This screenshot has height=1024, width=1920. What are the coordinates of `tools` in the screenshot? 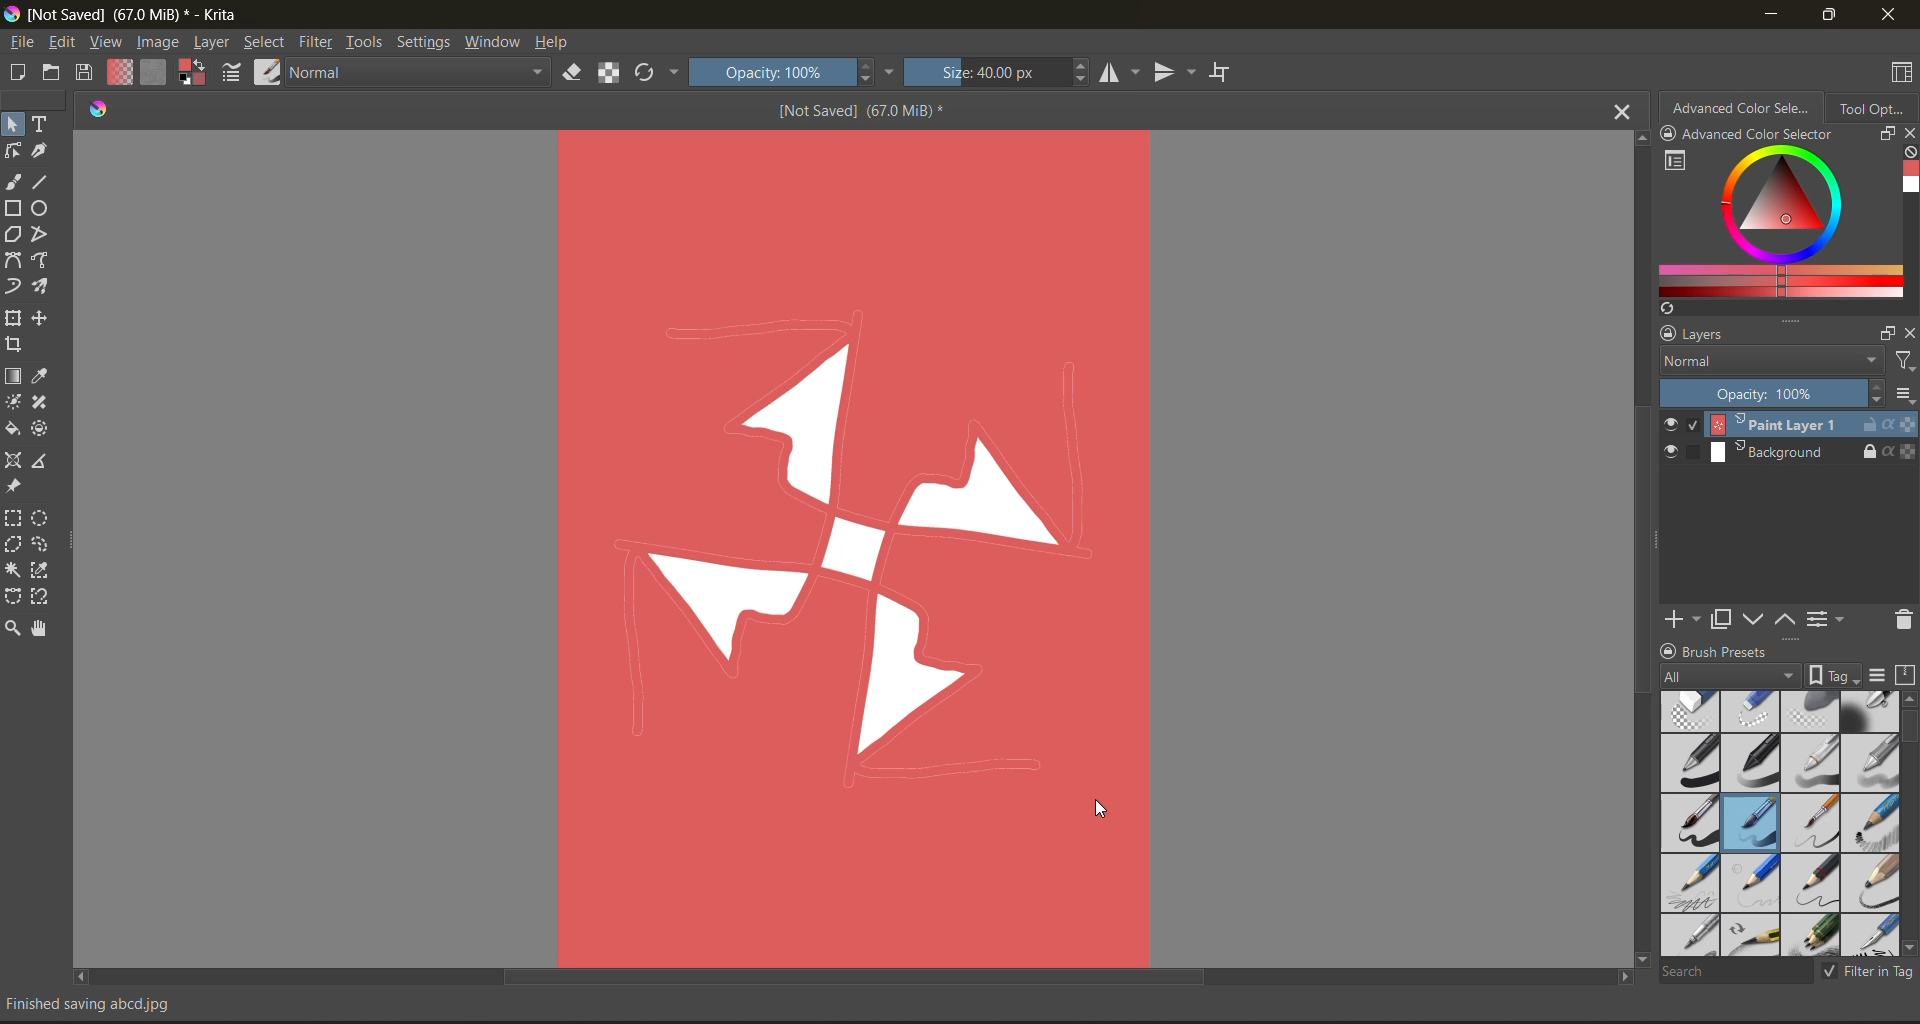 It's located at (42, 402).